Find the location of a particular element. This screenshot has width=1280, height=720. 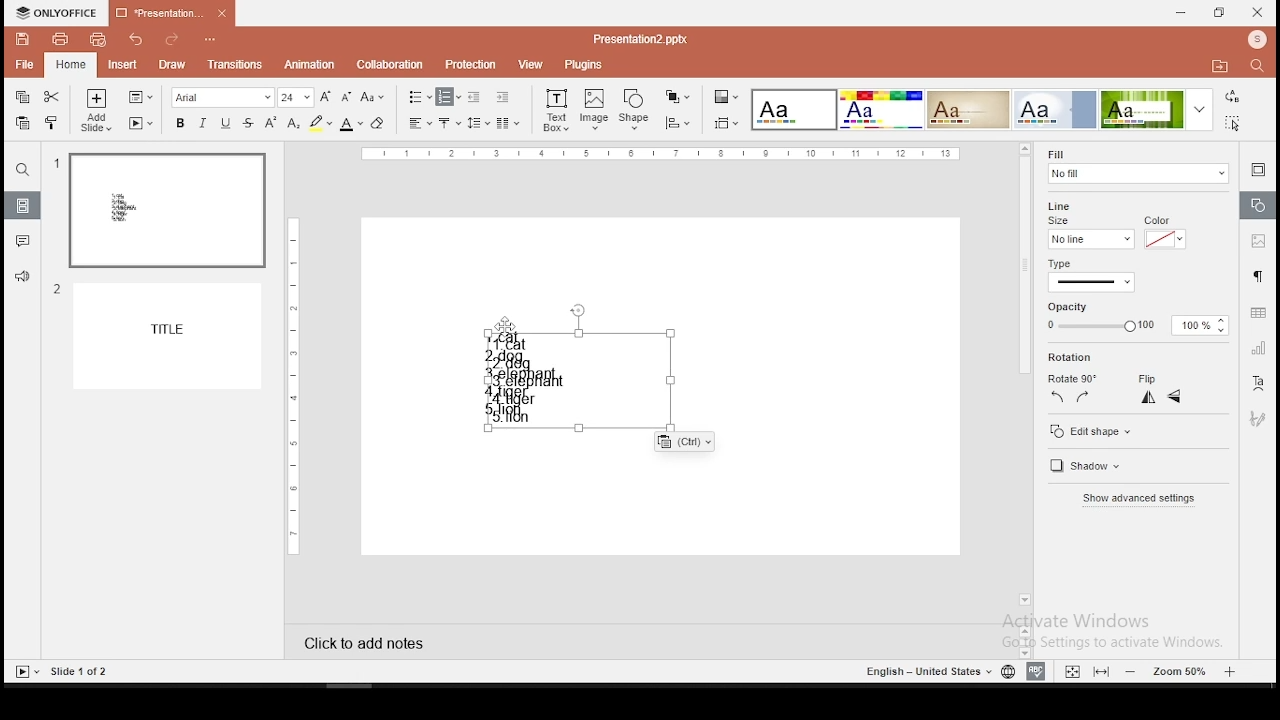

view is located at coordinates (530, 65).